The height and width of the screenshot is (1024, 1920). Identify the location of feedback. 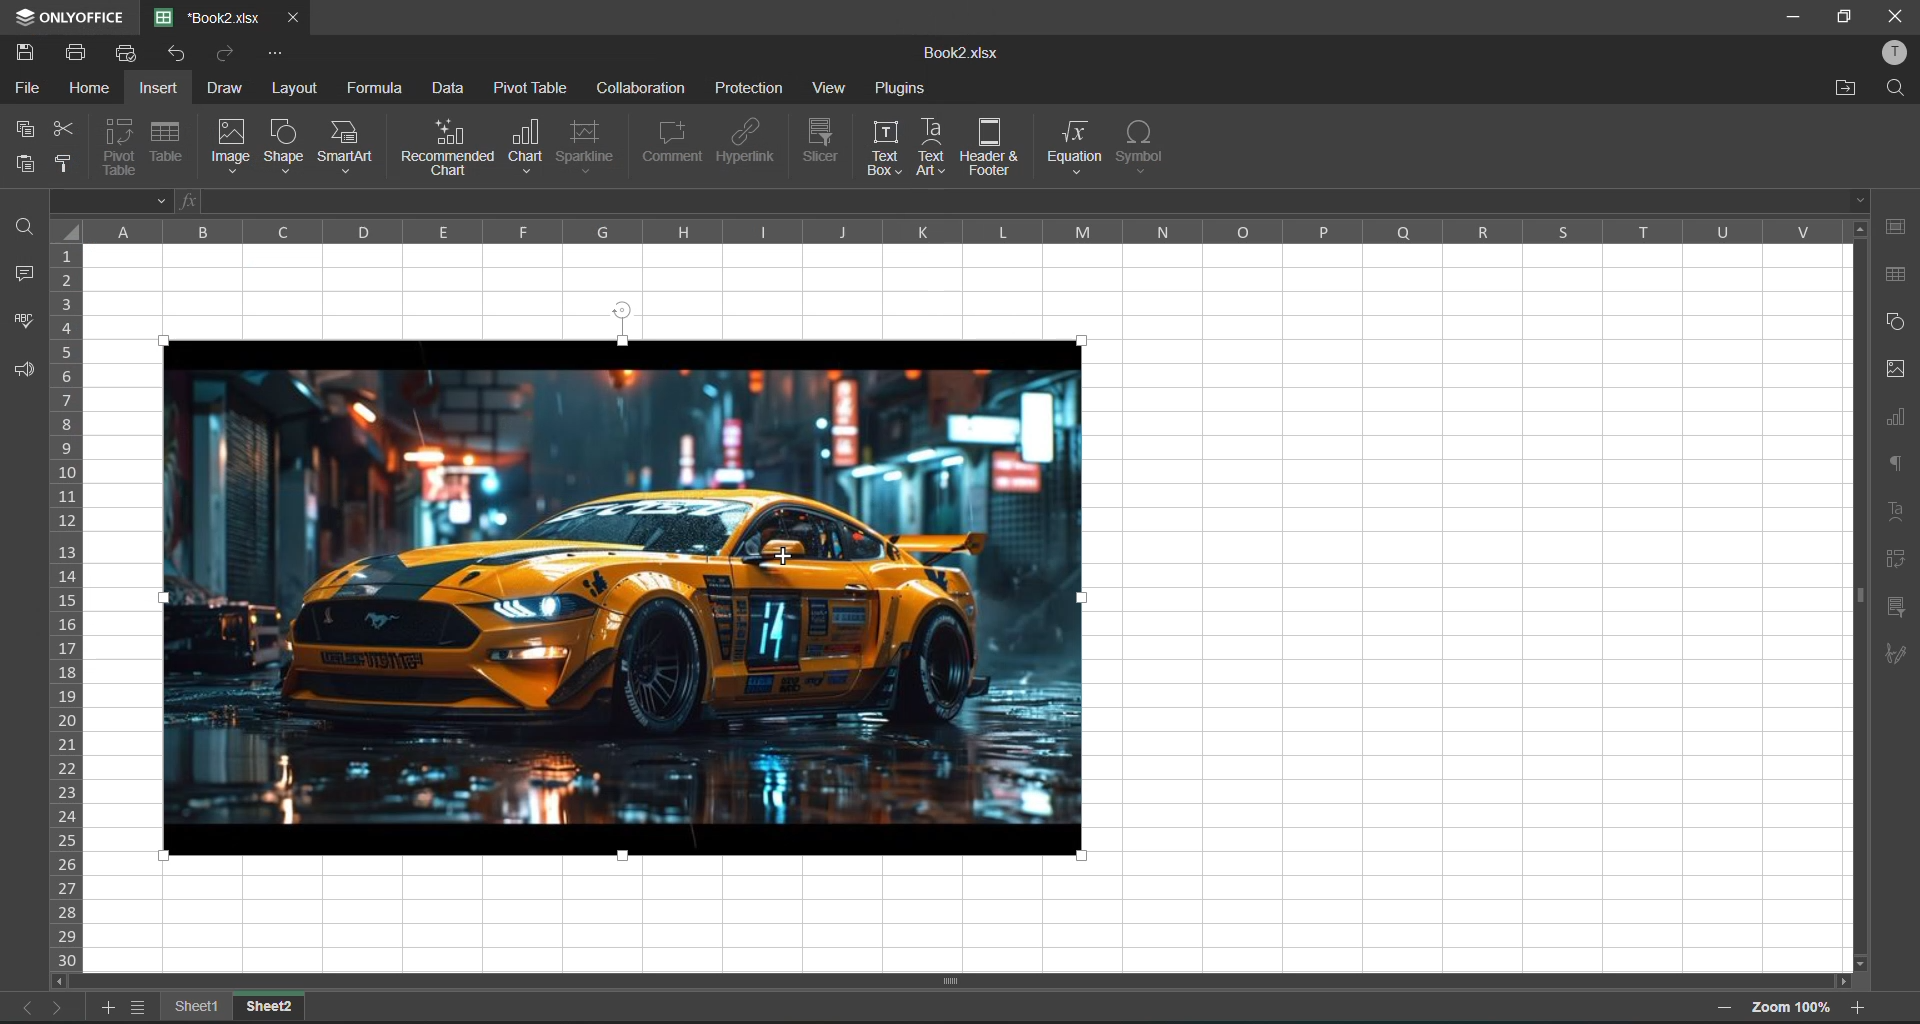
(26, 372).